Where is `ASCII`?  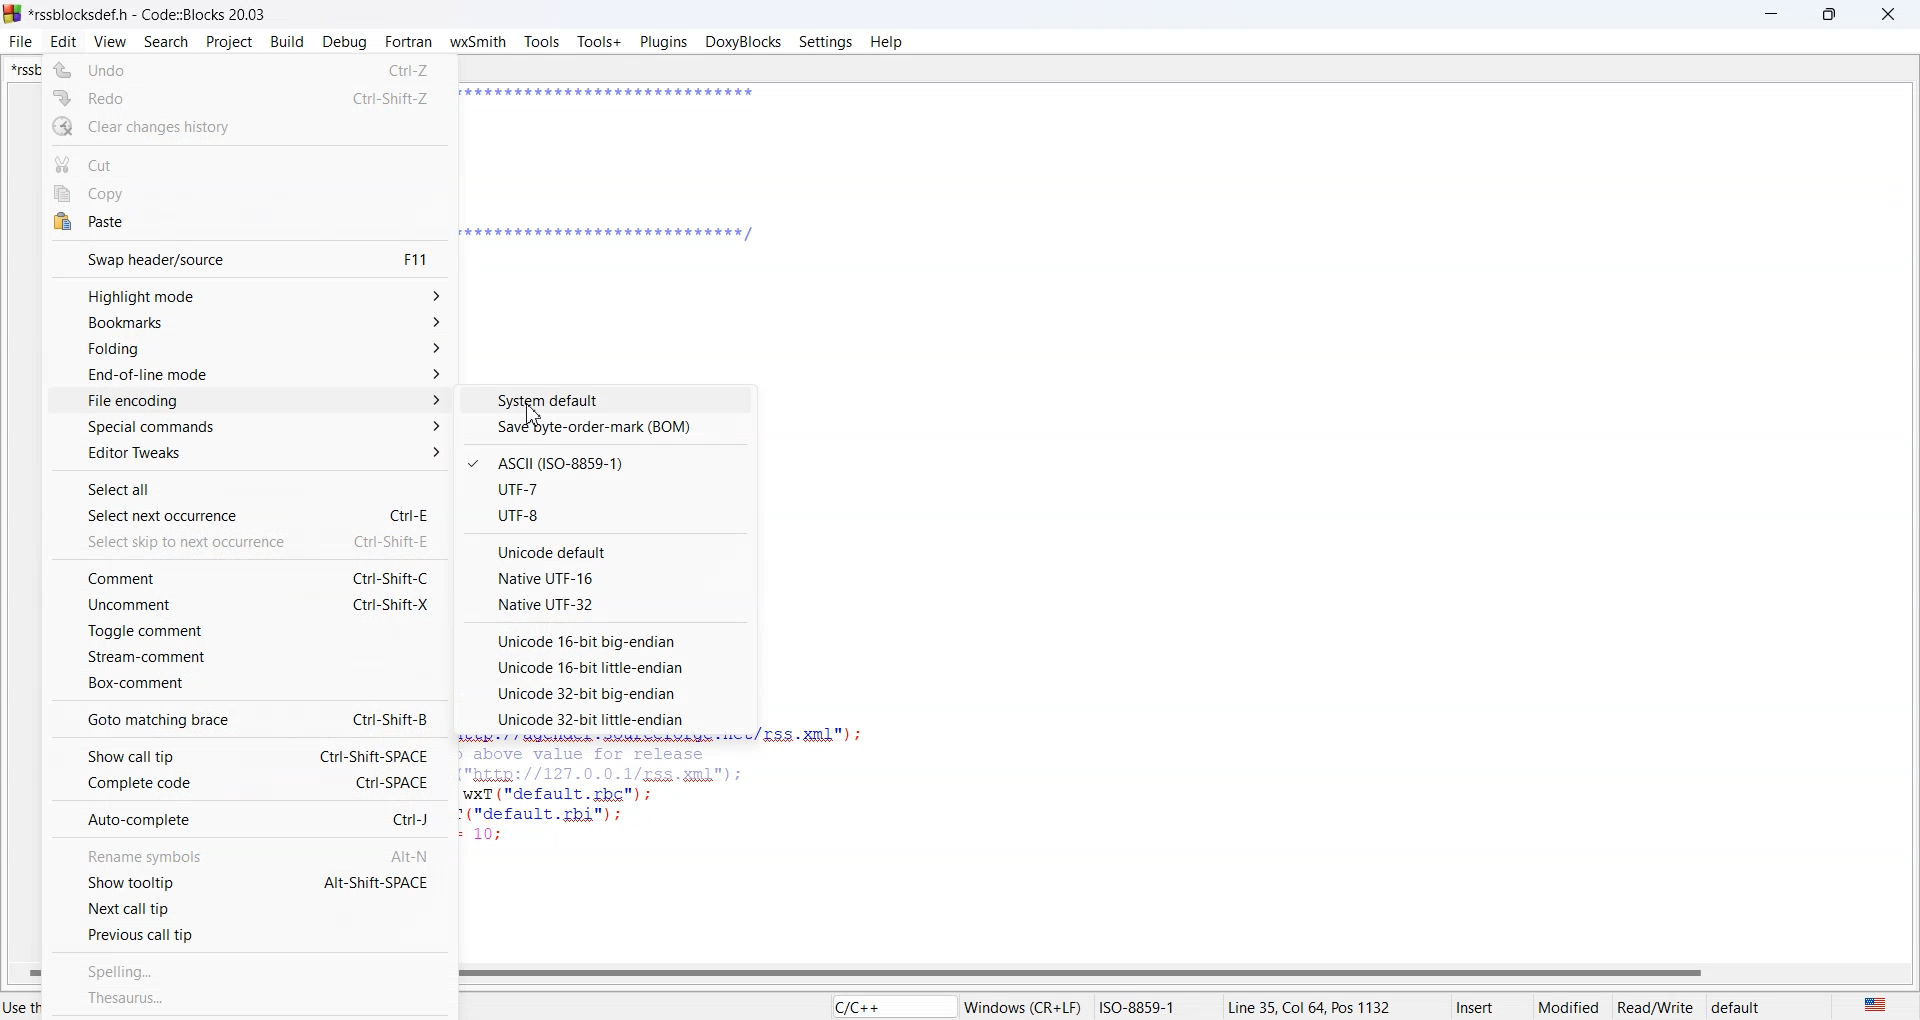
ASCII is located at coordinates (607, 462).